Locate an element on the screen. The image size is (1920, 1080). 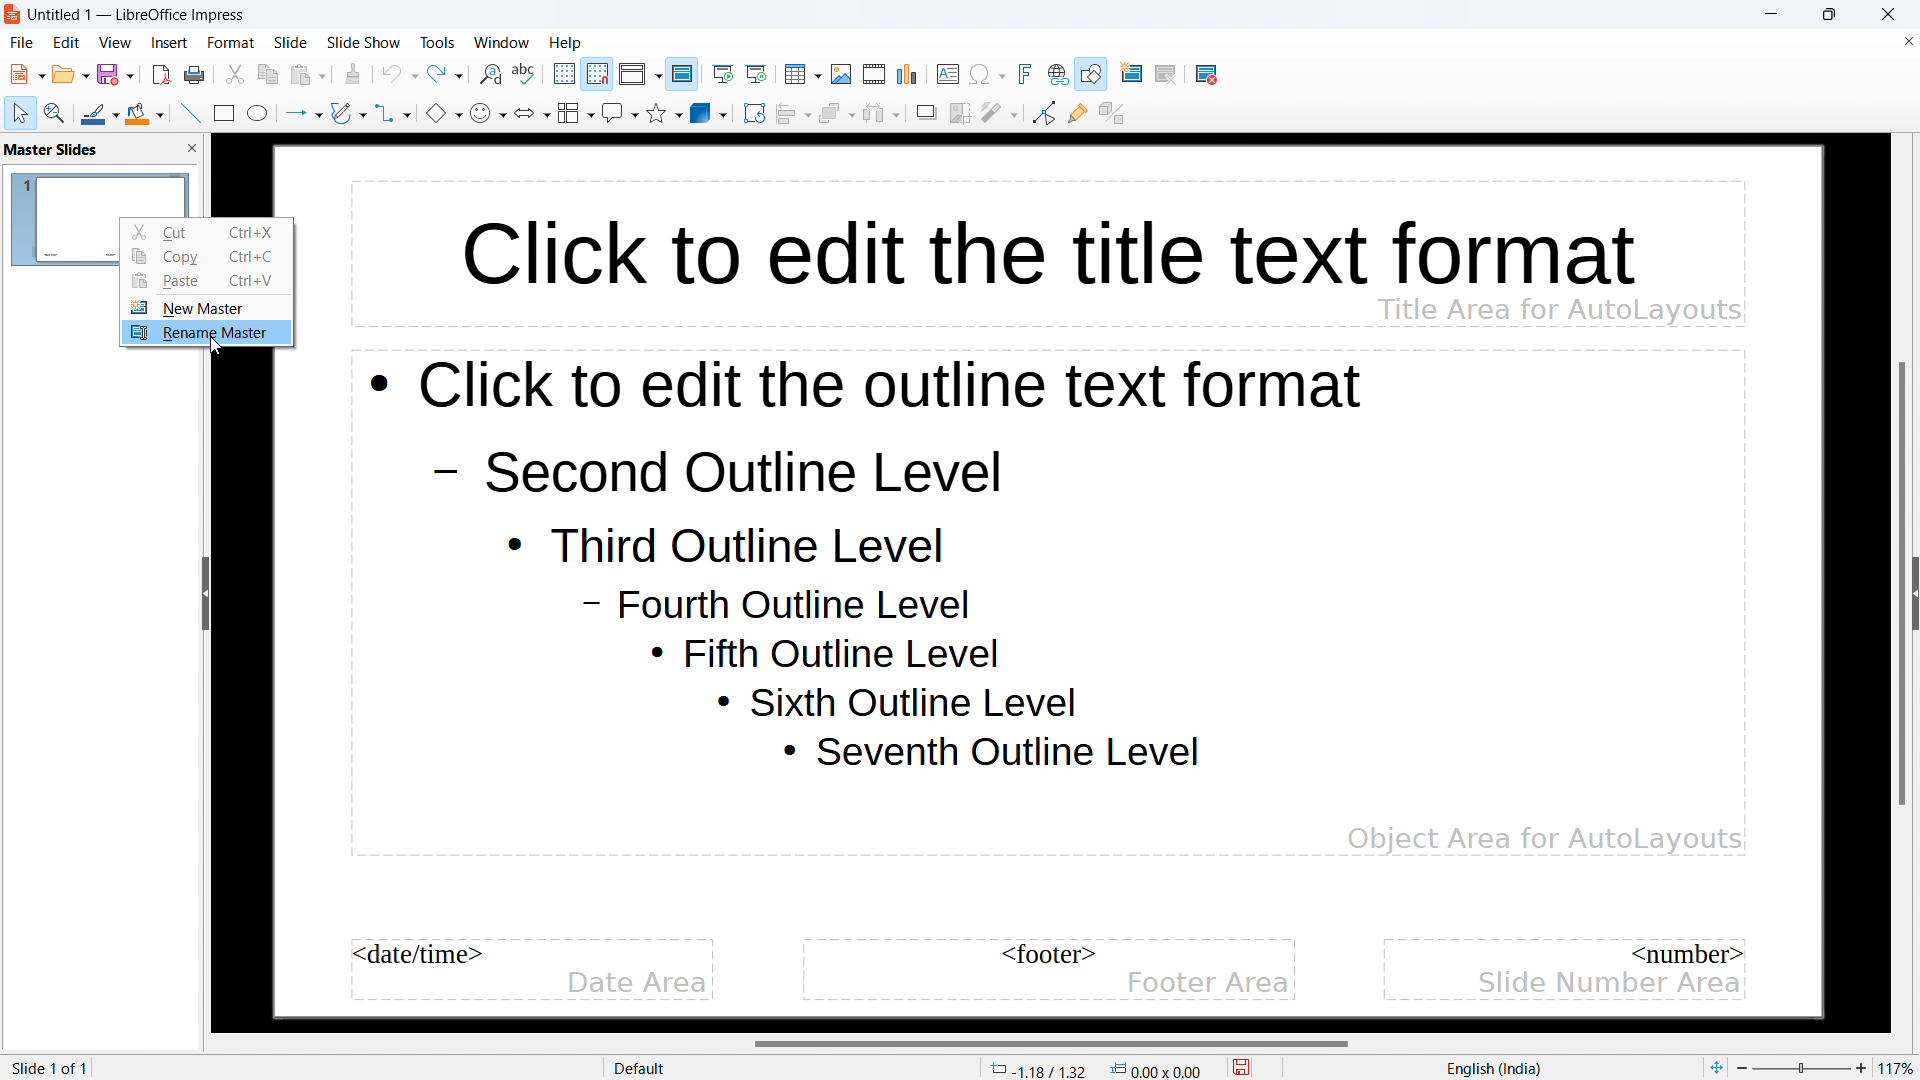
footer area is located at coordinates (1209, 982).